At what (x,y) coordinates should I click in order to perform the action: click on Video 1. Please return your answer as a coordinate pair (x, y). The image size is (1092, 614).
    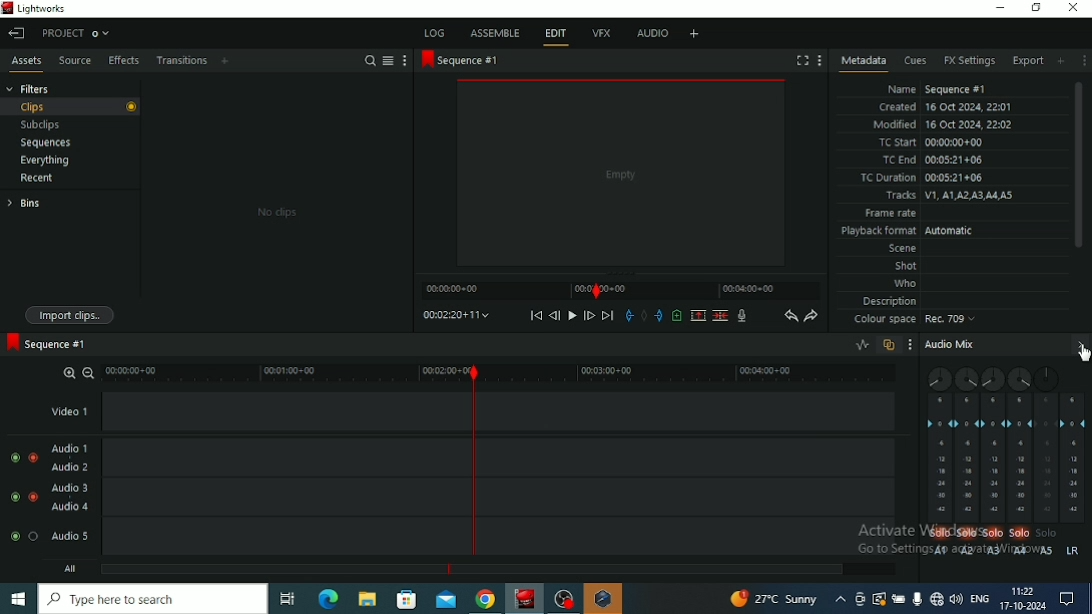
    Looking at the image, I should click on (478, 411).